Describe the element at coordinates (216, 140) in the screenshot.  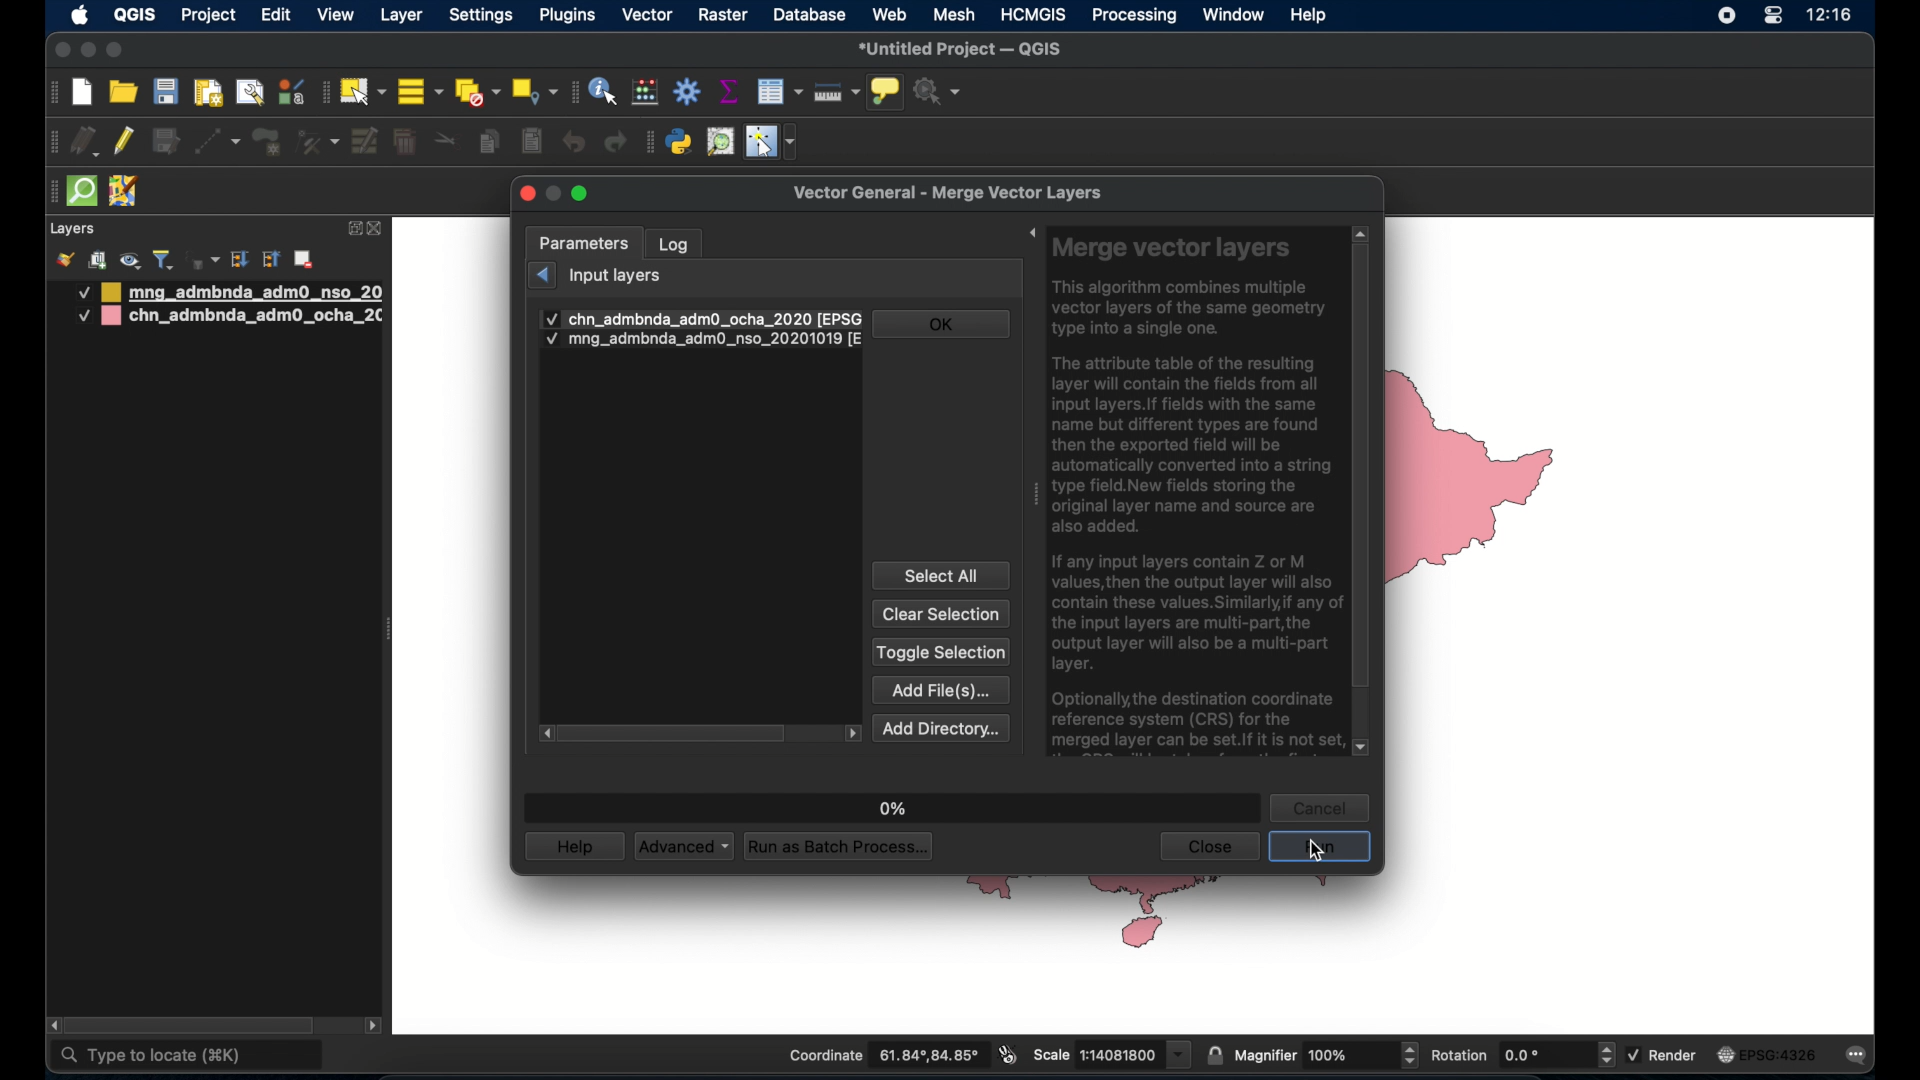
I see `digitize with segment` at that location.